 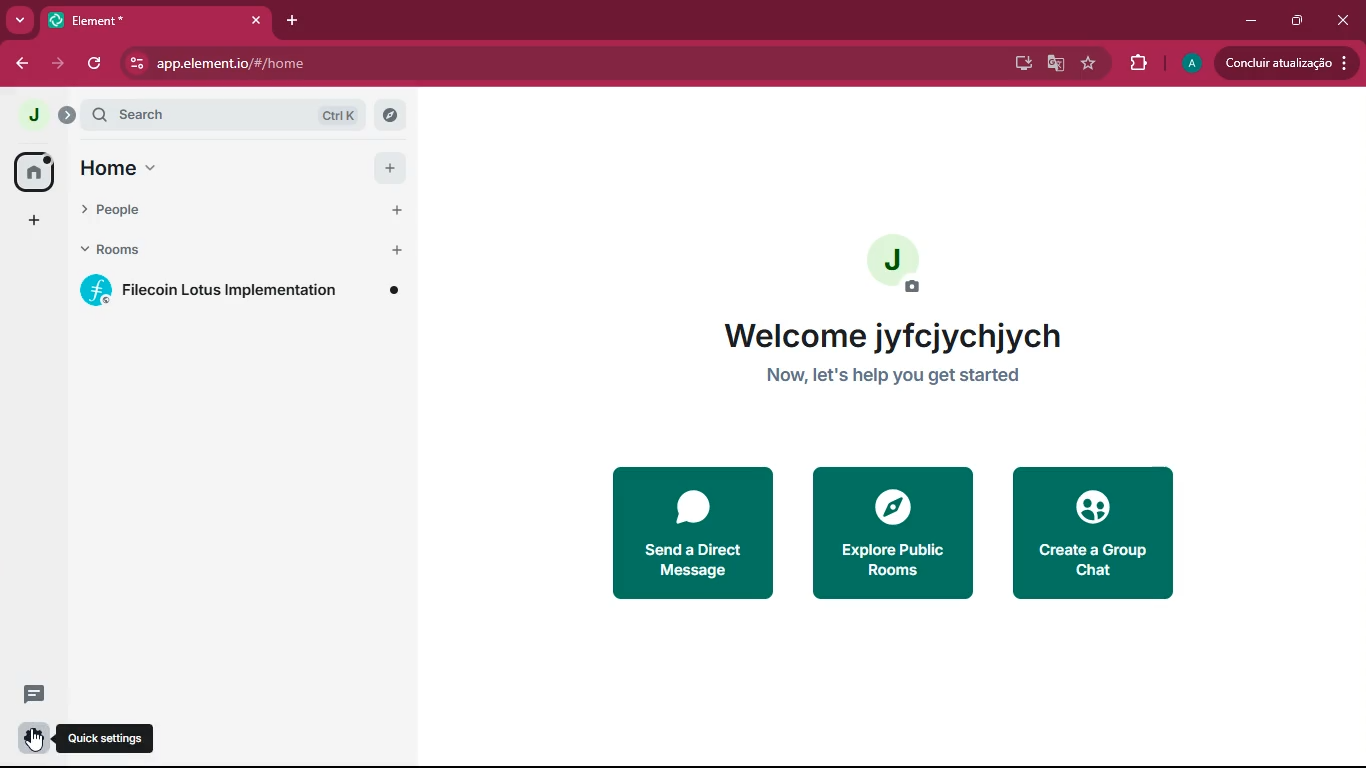 What do you see at coordinates (395, 210) in the screenshot?
I see `add` at bounding box center [395, 210].